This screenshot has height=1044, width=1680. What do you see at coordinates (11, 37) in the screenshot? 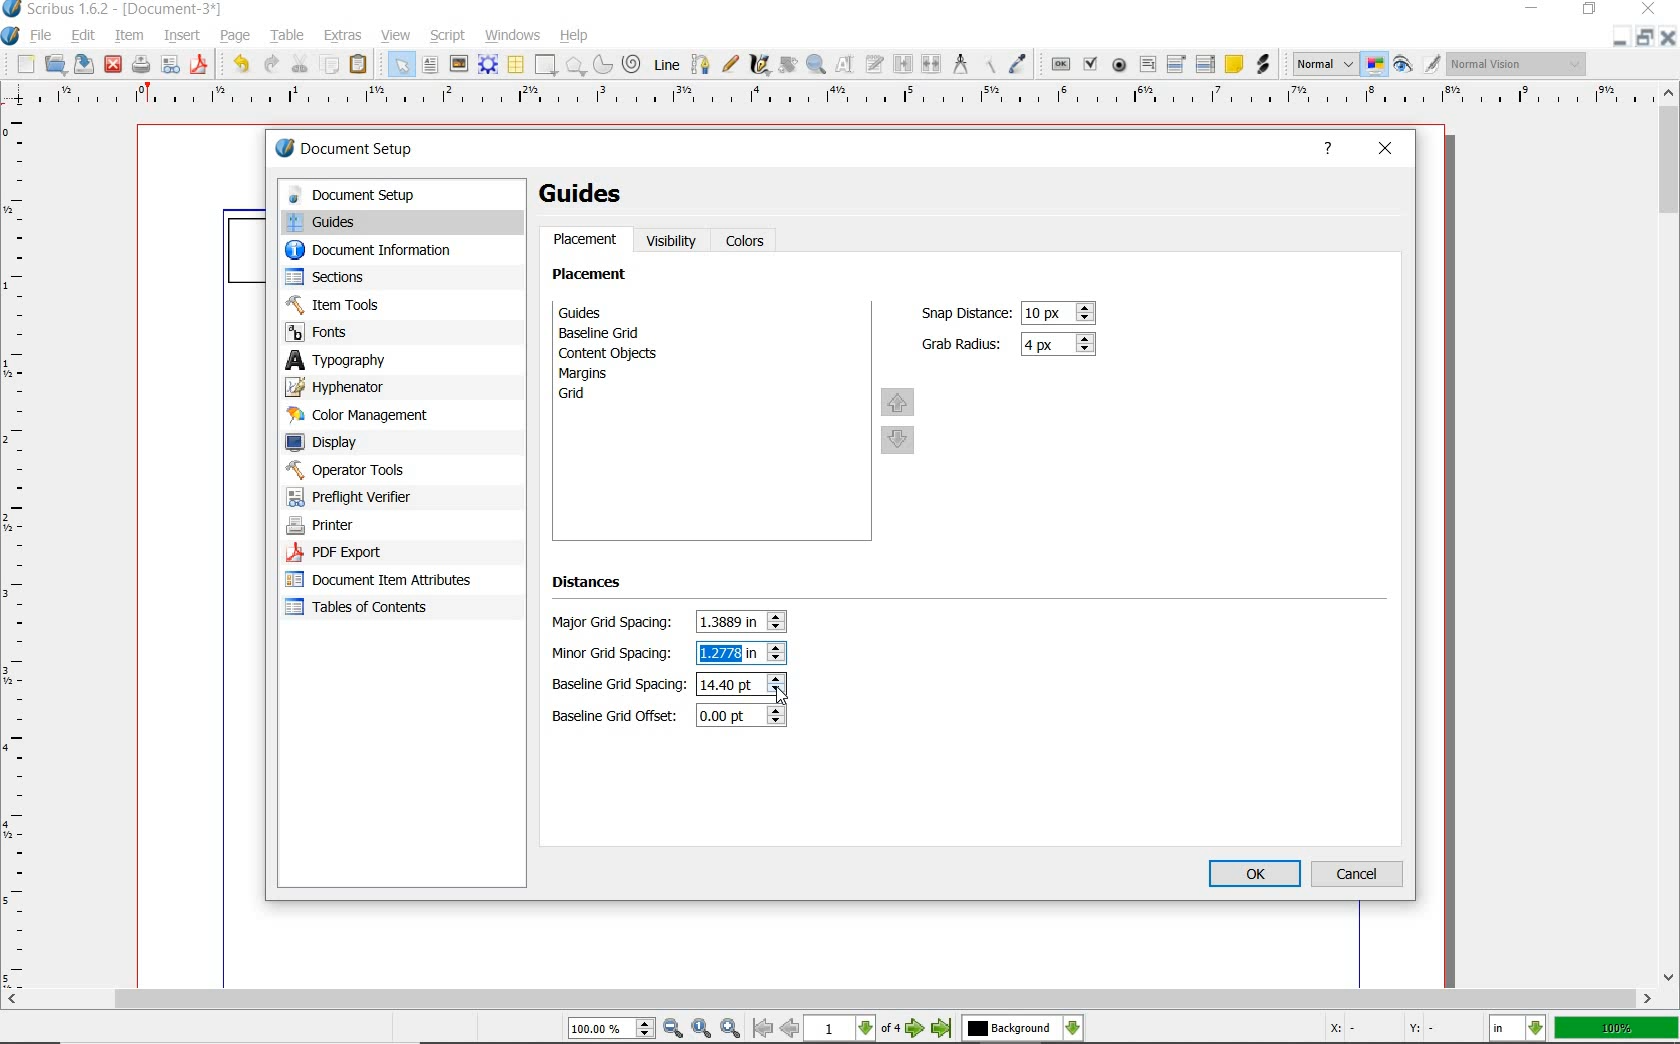
I see `system logo` at bounding box center [11, 37].